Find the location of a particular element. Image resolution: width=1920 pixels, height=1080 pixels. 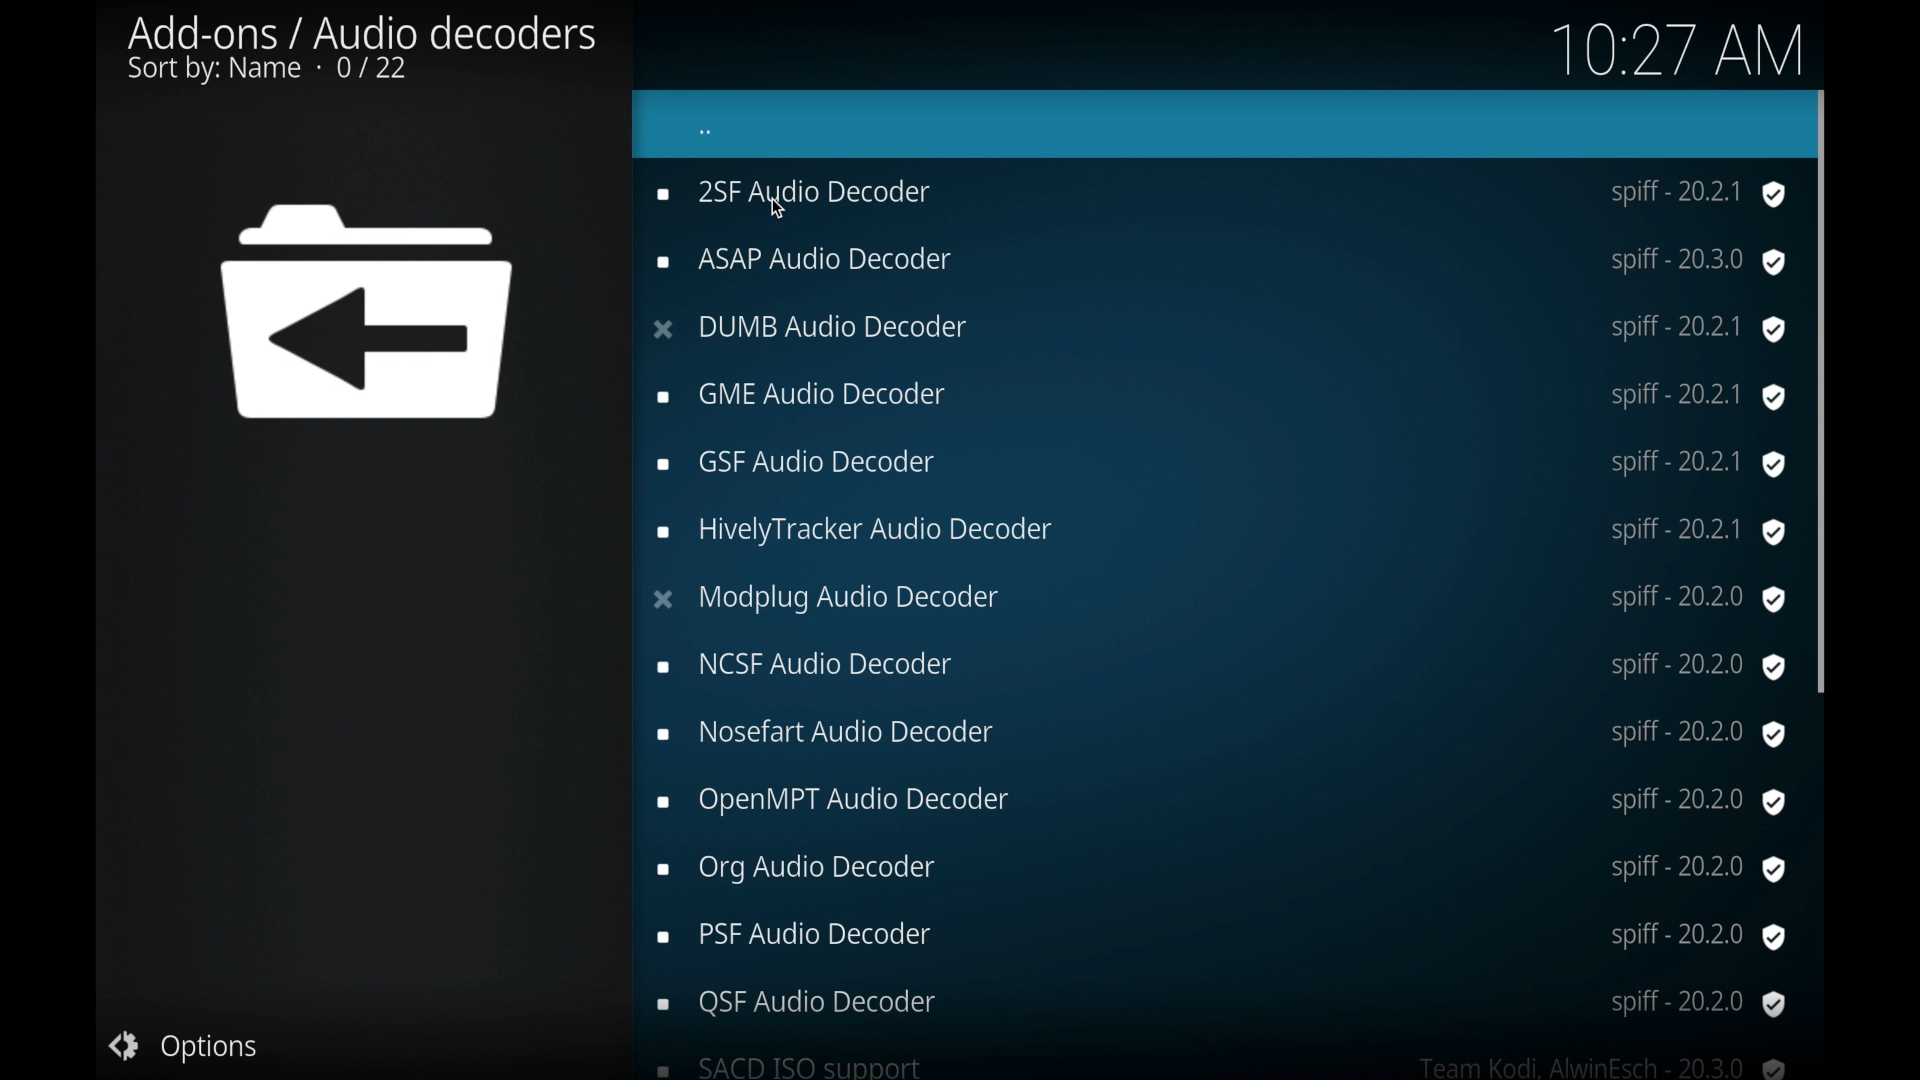

 is located at coordinates (184, 1045).